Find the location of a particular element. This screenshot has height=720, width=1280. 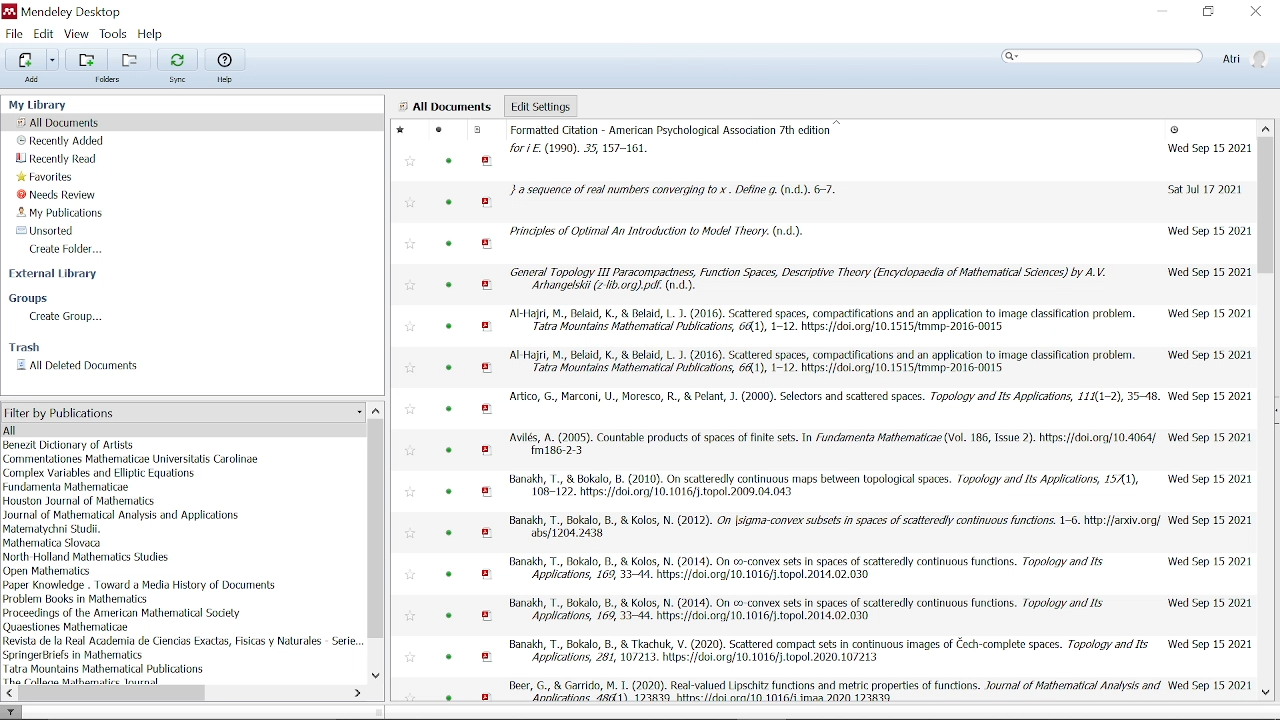

author is located at coordinates (50, 571).